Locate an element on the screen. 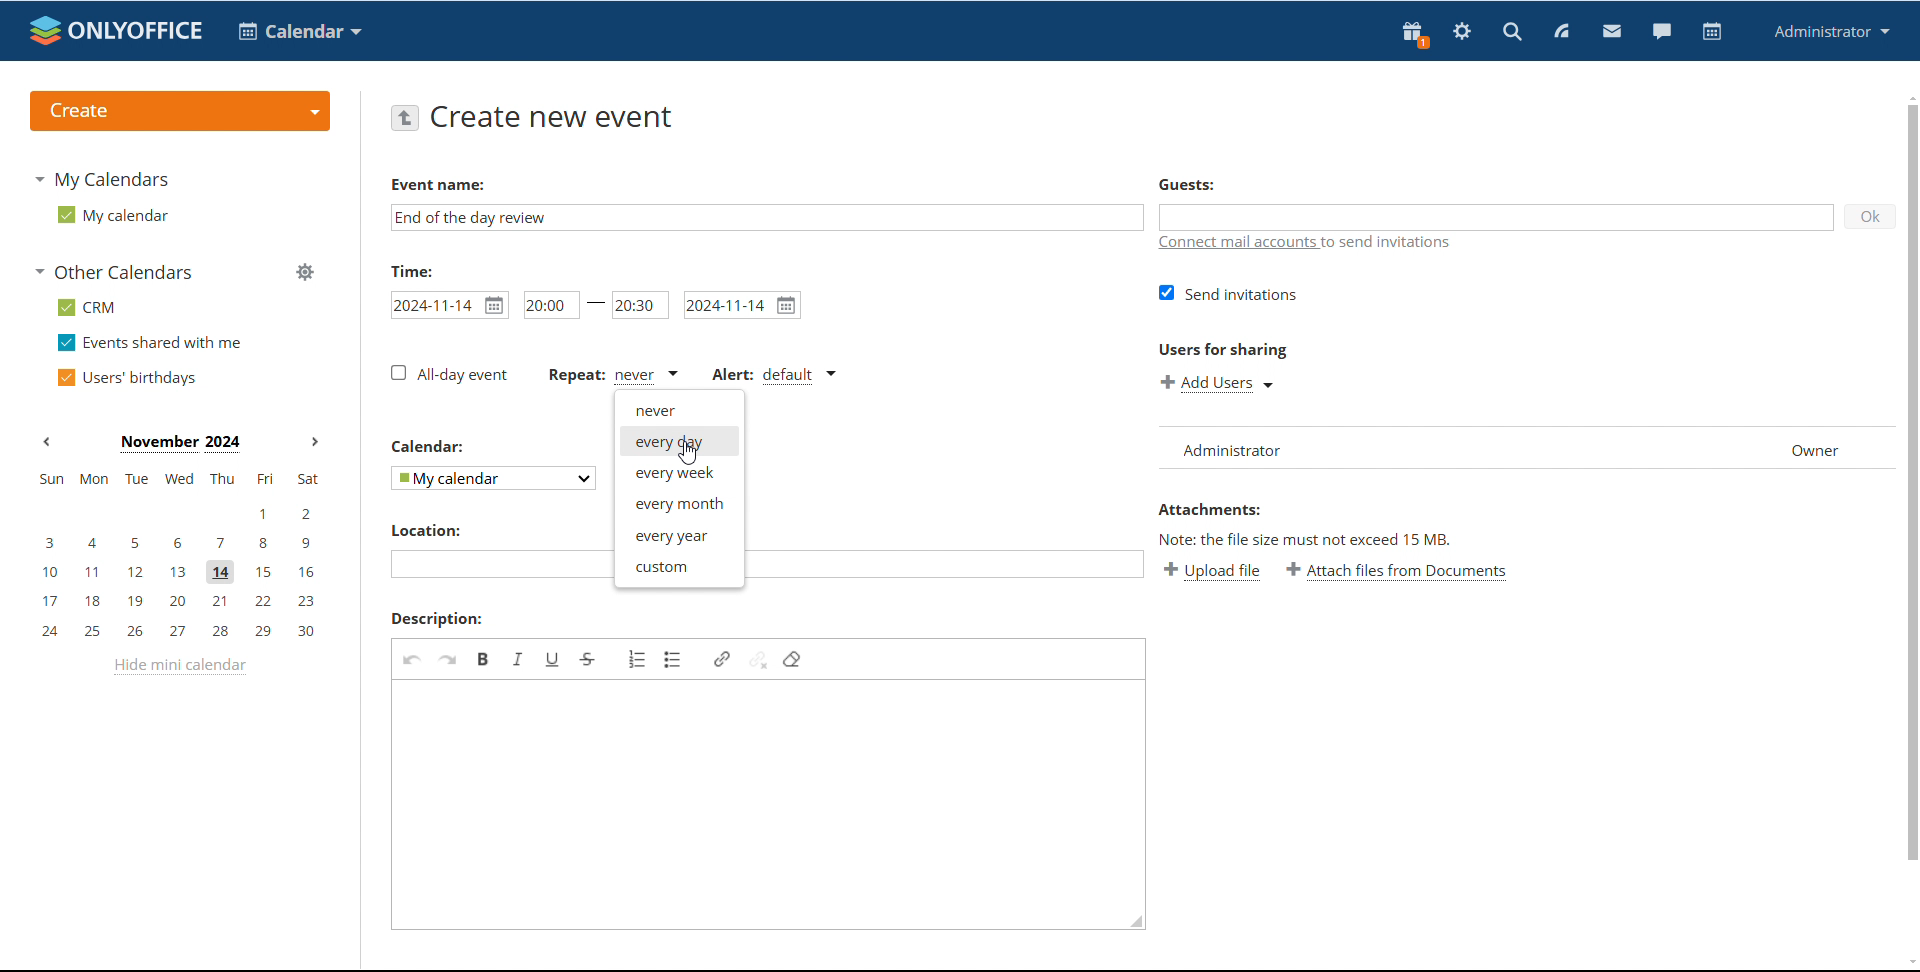  hide mini calendar is located at coordinates (179, 666).